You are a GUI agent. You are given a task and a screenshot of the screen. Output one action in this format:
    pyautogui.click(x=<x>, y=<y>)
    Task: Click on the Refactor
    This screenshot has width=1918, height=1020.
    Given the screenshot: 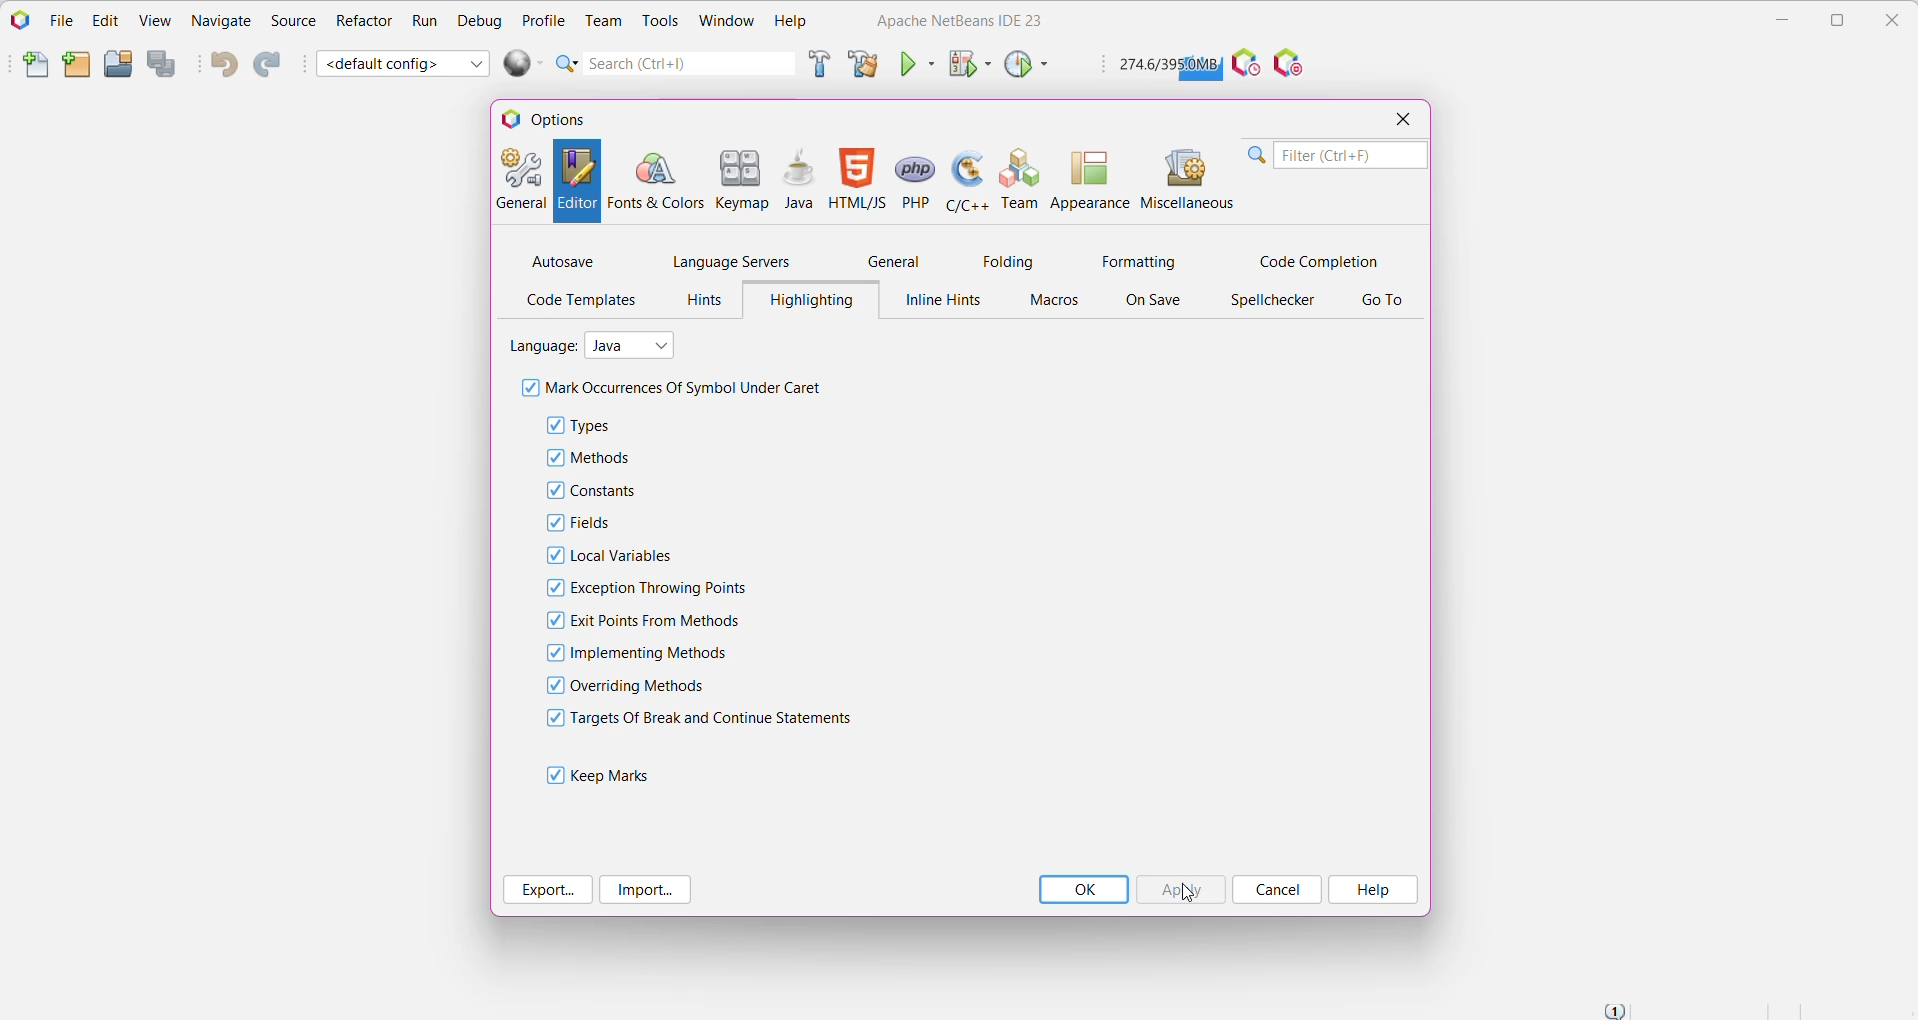 What is the action you would take?
    pyautogui.click(x=363, y=24)
    